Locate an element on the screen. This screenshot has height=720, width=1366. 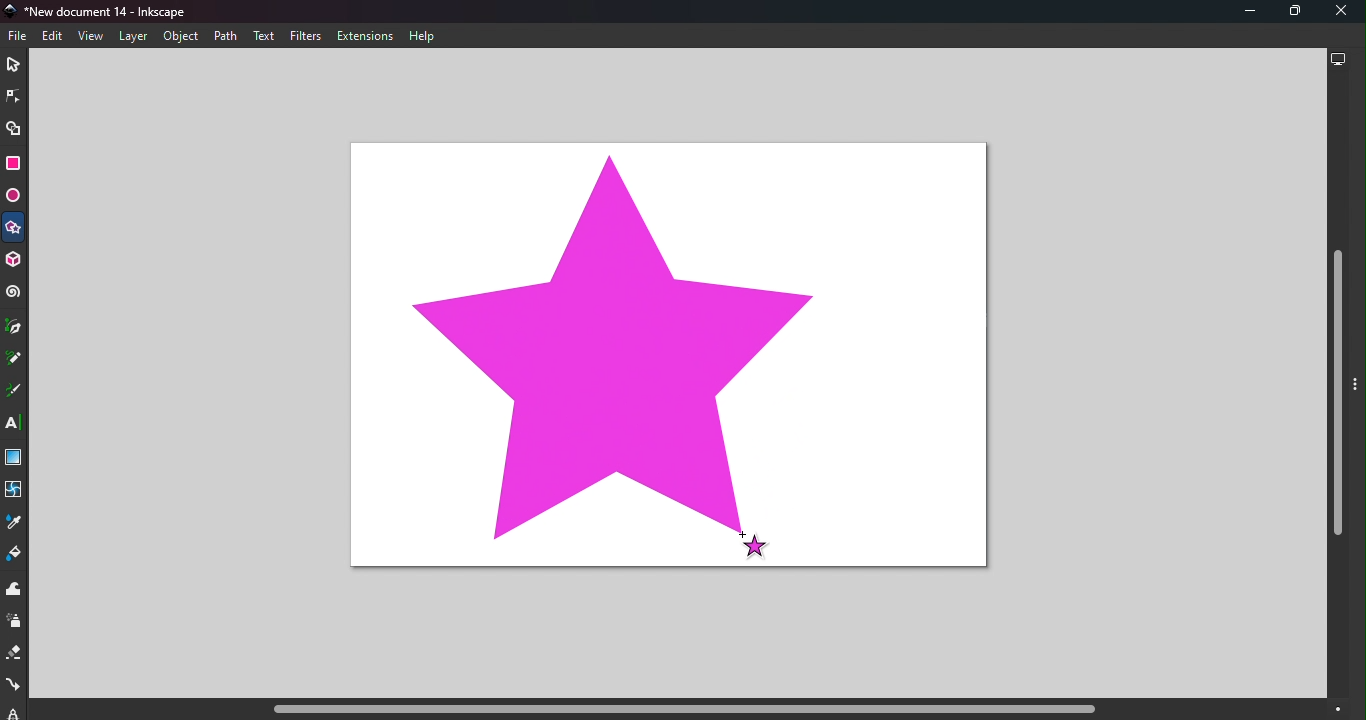
Node tool is located at coordinates (12, 96).